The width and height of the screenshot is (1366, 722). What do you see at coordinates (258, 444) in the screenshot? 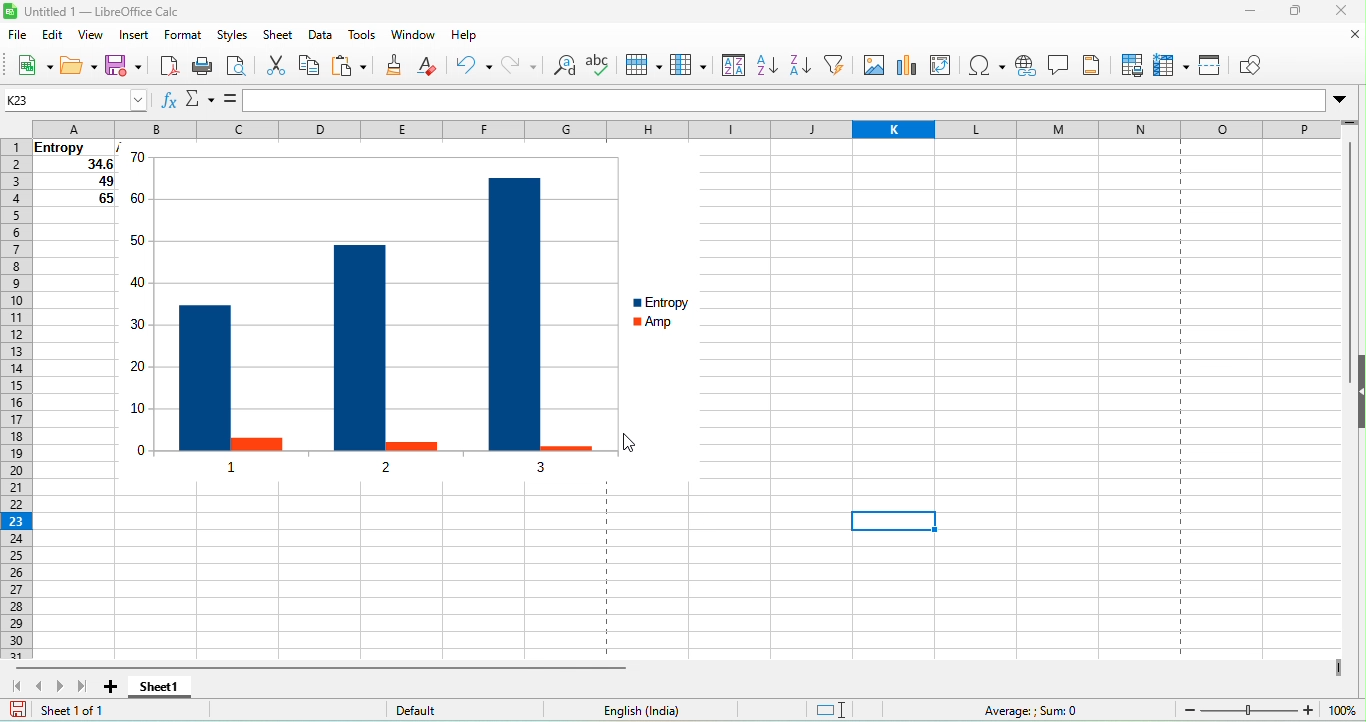
I see `amp1` at bounding box center [258, 444].